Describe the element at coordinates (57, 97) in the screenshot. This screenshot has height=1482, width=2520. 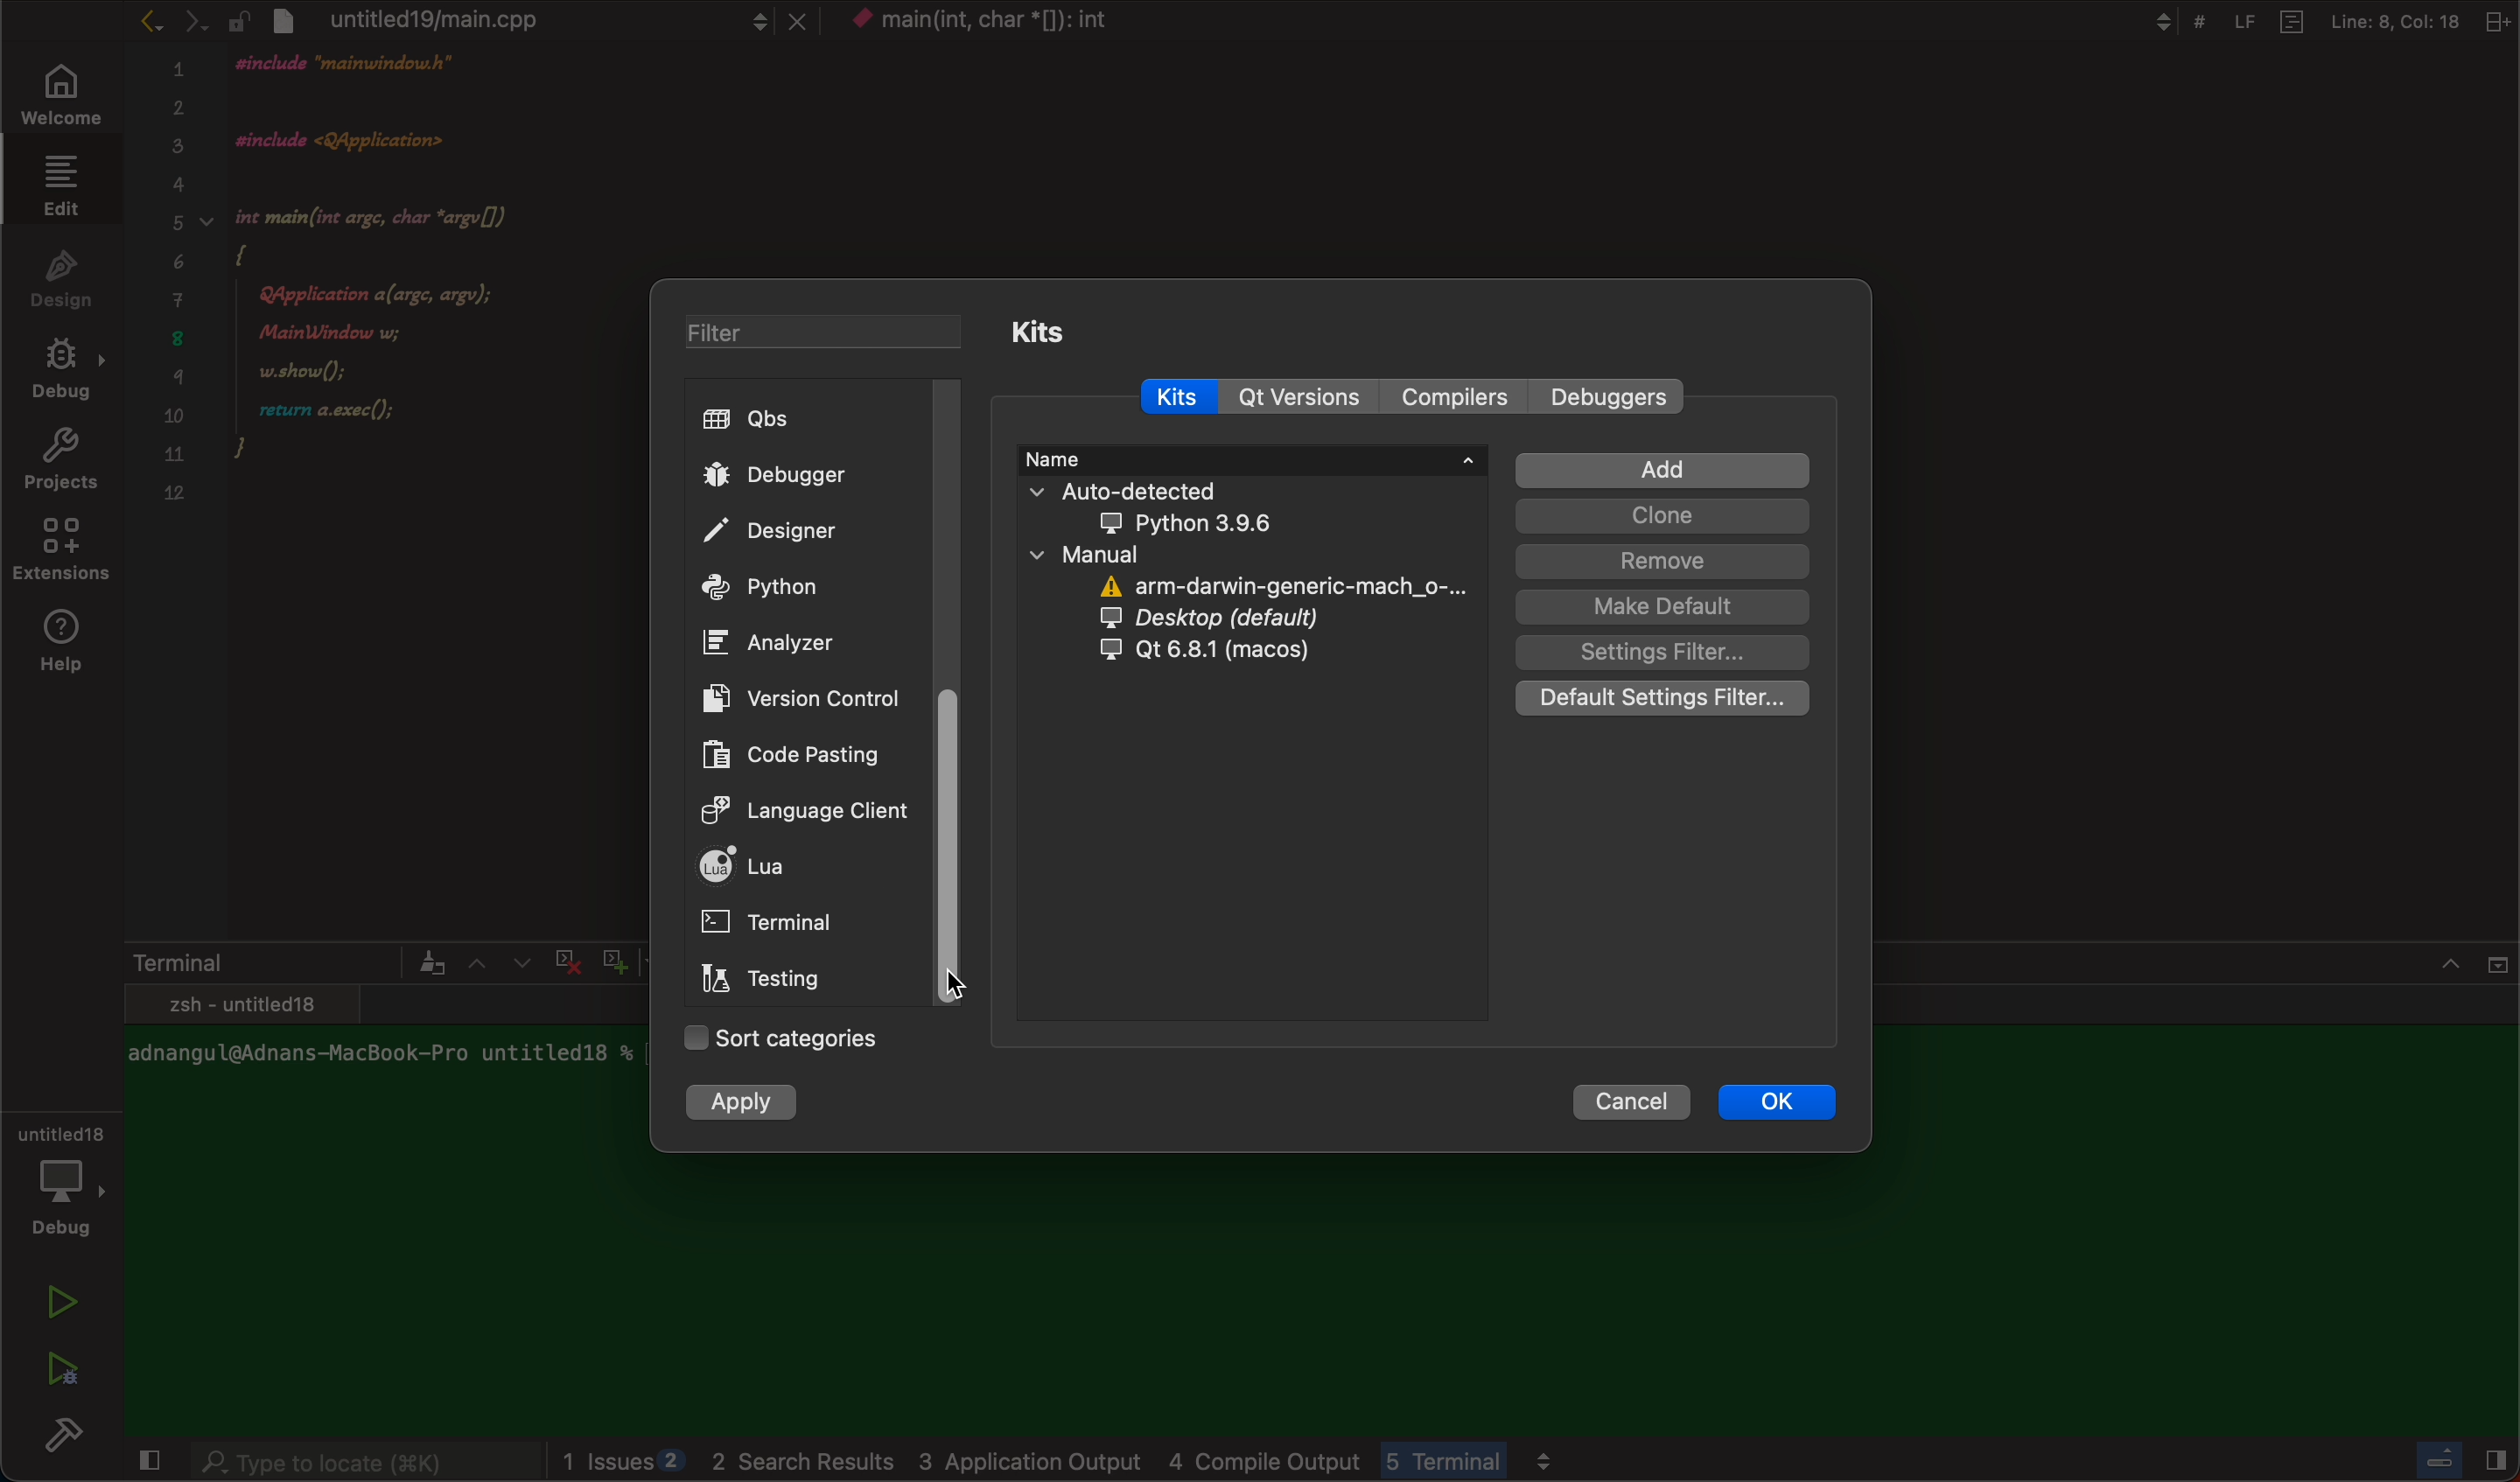
I see `welcome` at that location.